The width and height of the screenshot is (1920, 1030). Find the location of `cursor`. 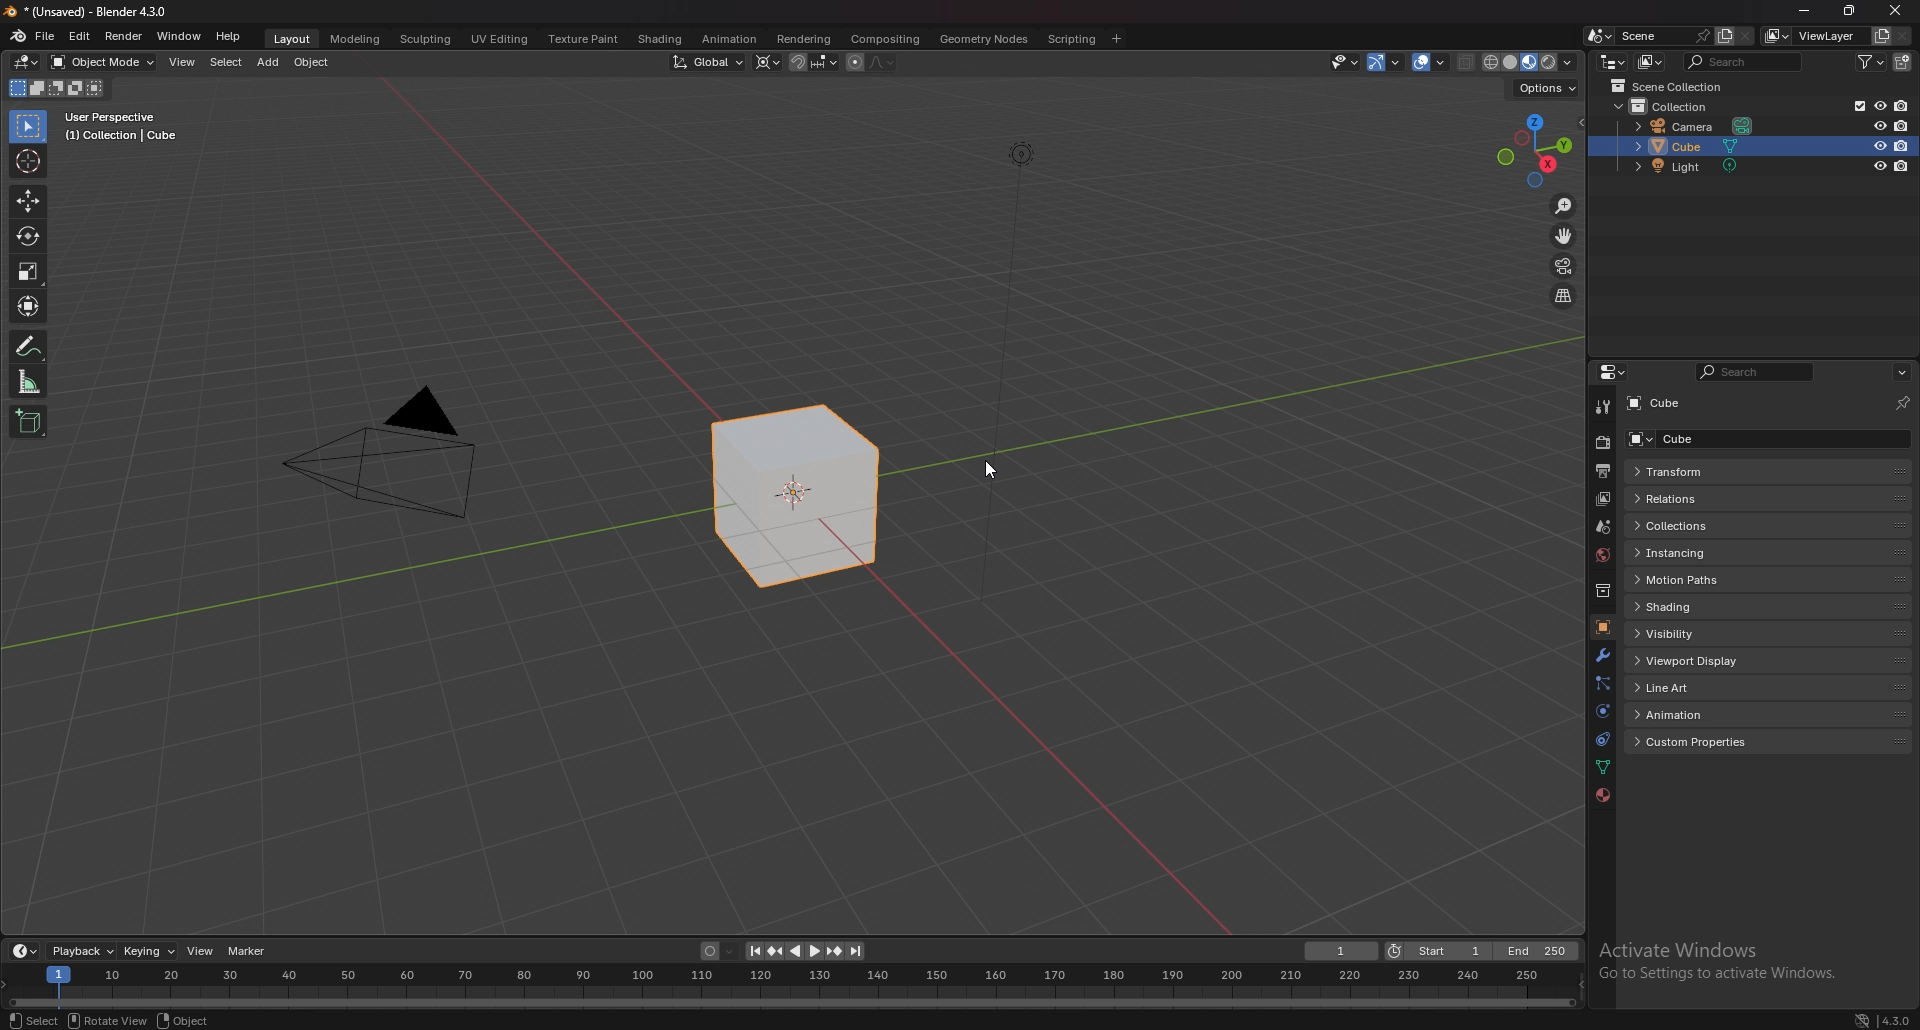

cursor is located at coordinates (27, 161).